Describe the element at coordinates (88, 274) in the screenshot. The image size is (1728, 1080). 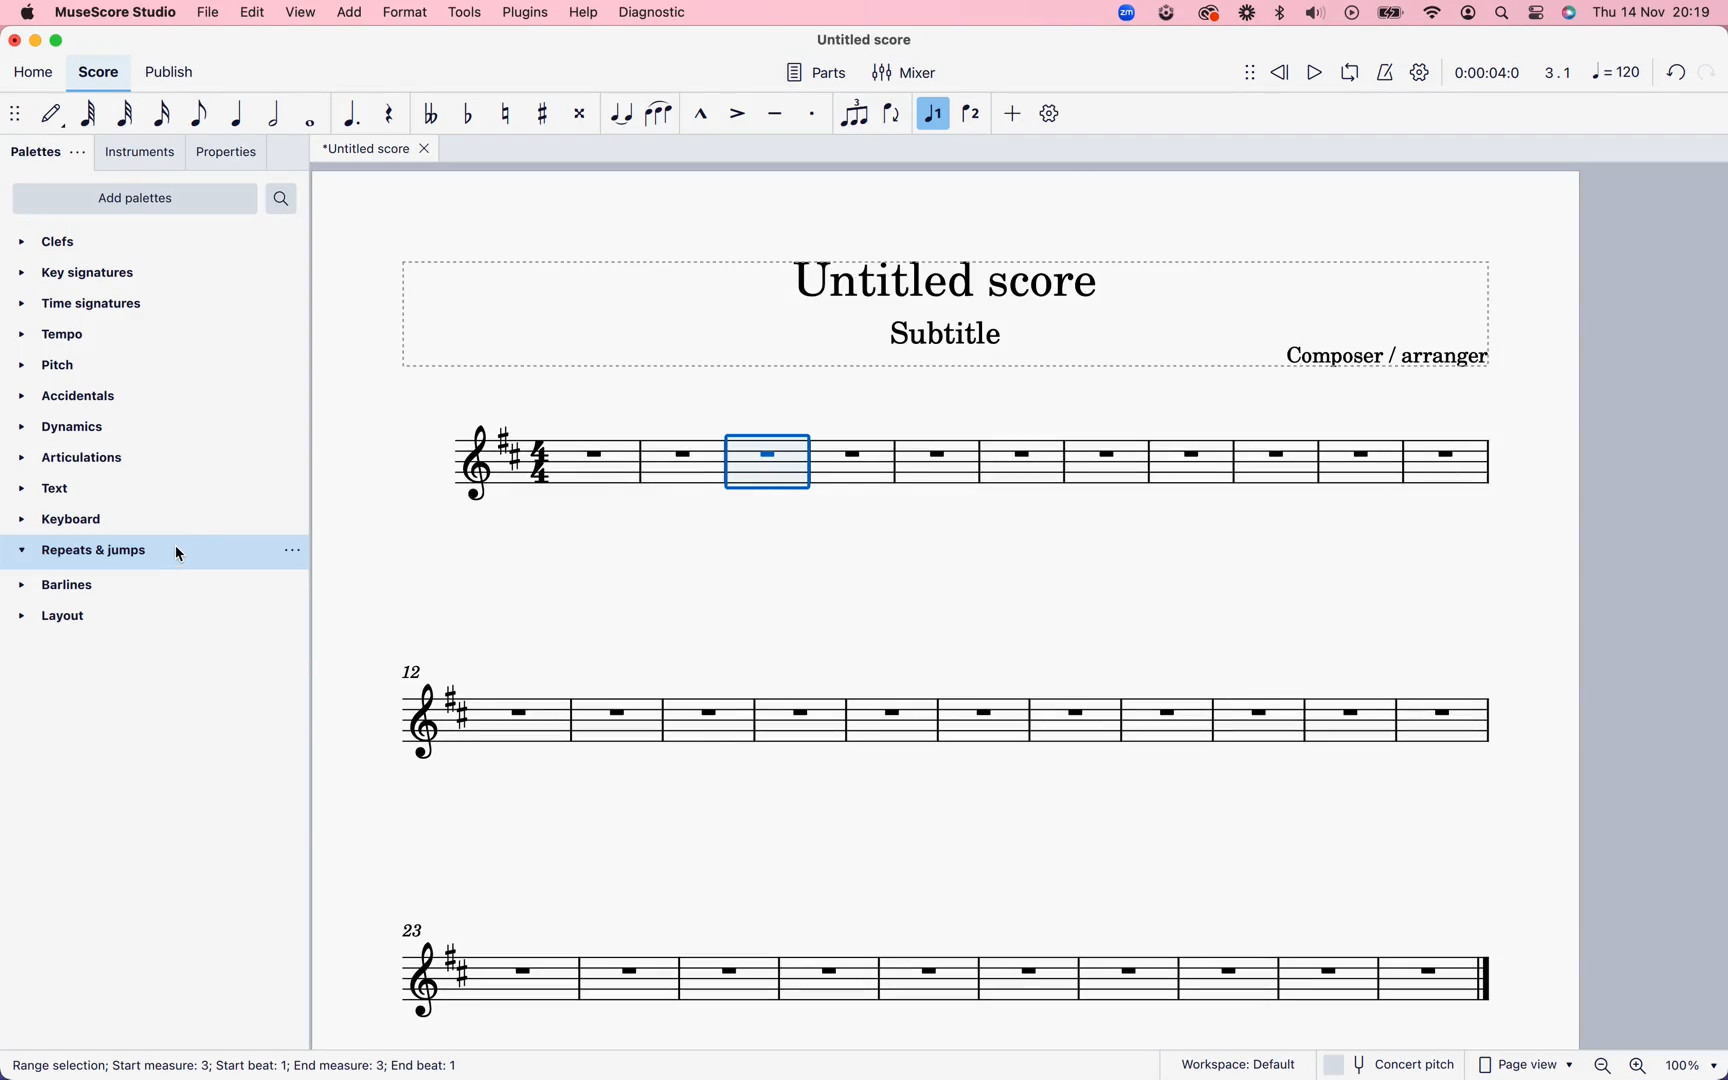
I see `key signatures` at that location.